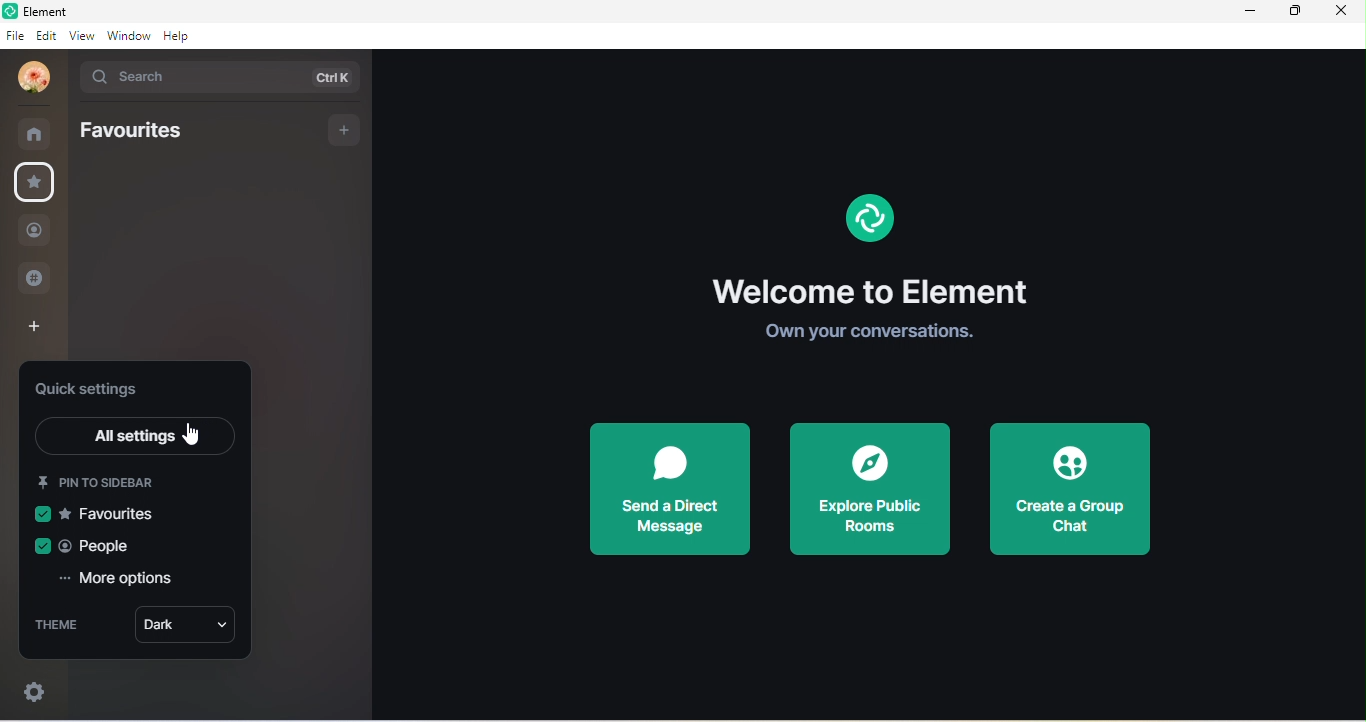 The height and width of the screenshot is (722, 1366). I want to click on theme, so click(62, 628).